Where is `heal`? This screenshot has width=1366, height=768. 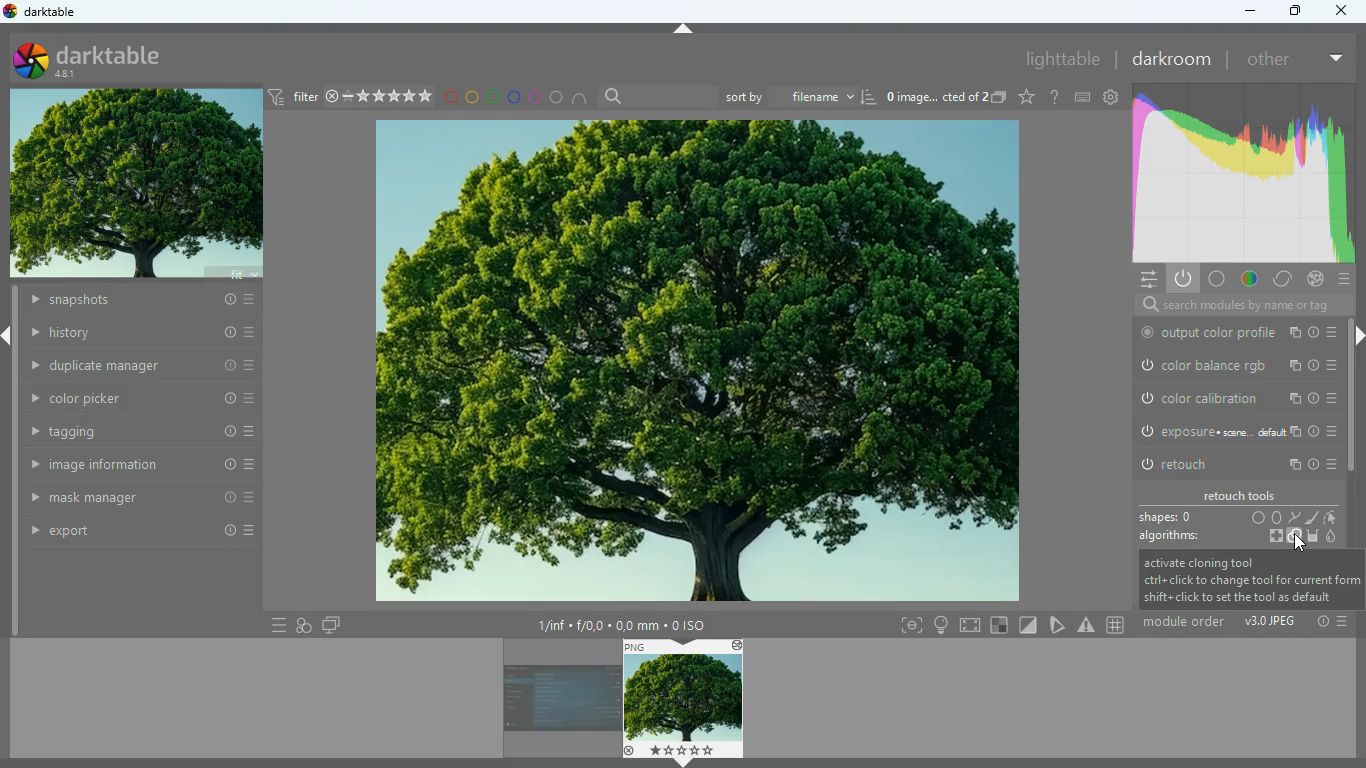 heal is located at coordinates (1269, 536).